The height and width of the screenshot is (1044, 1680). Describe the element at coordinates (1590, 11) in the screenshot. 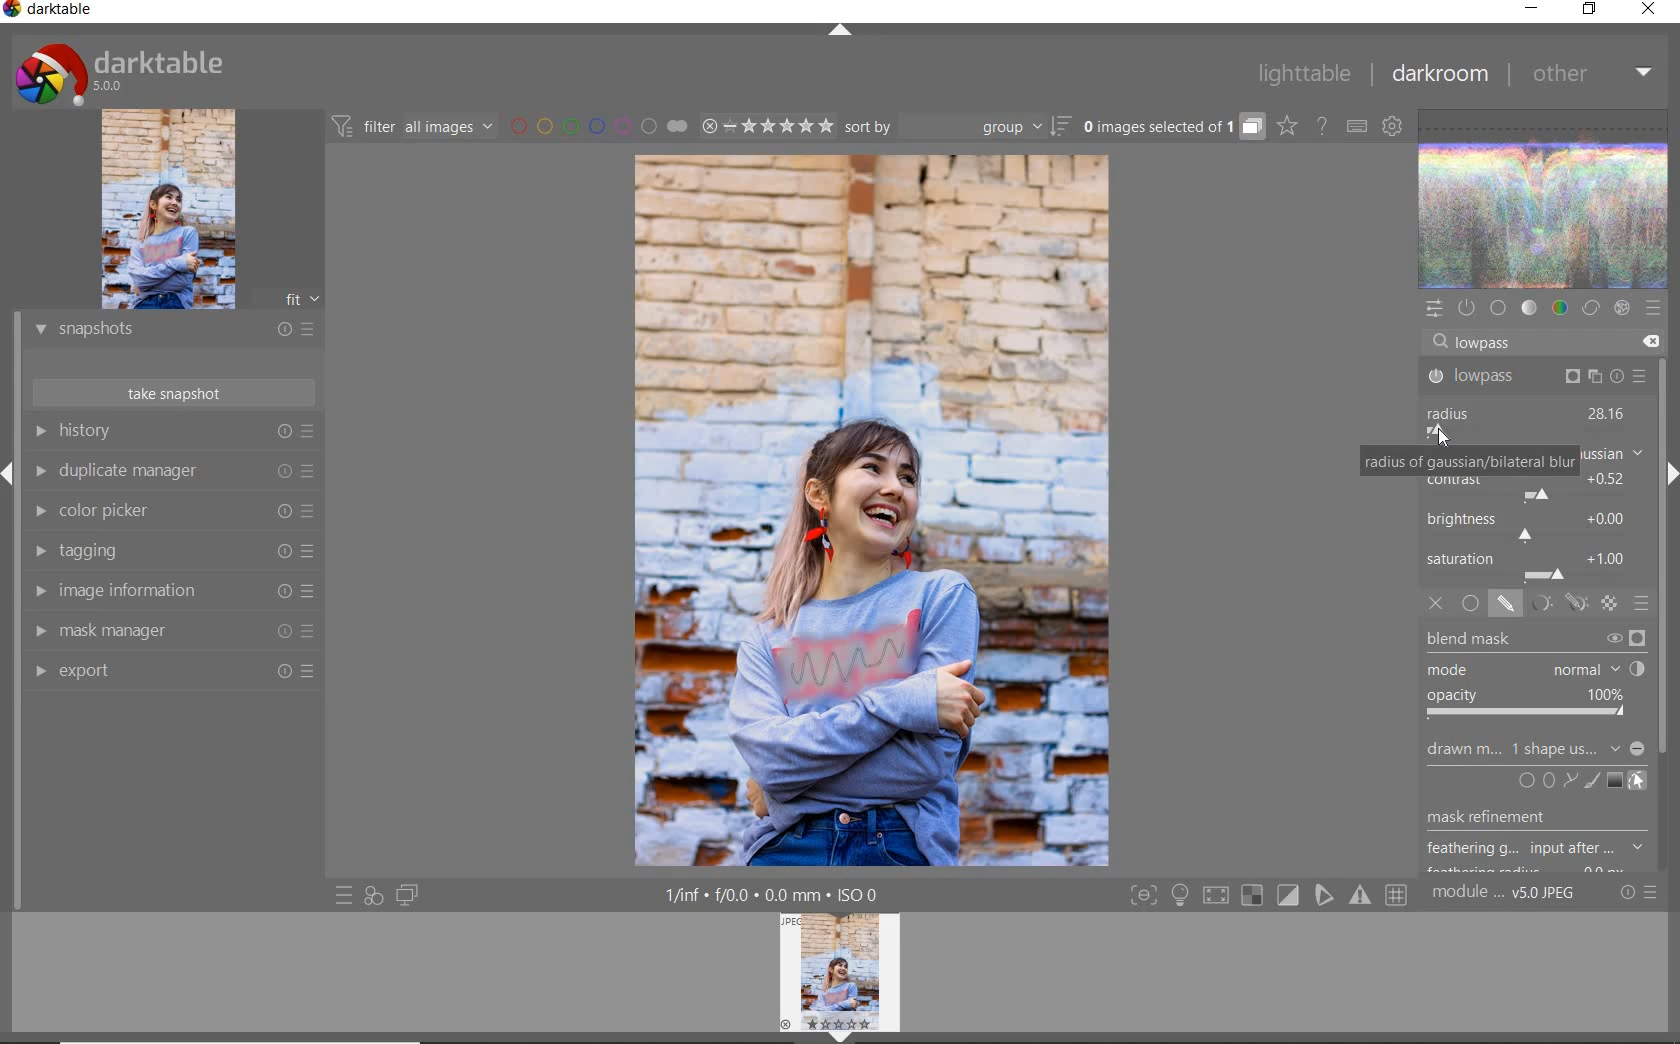

I see `restore` at that location.